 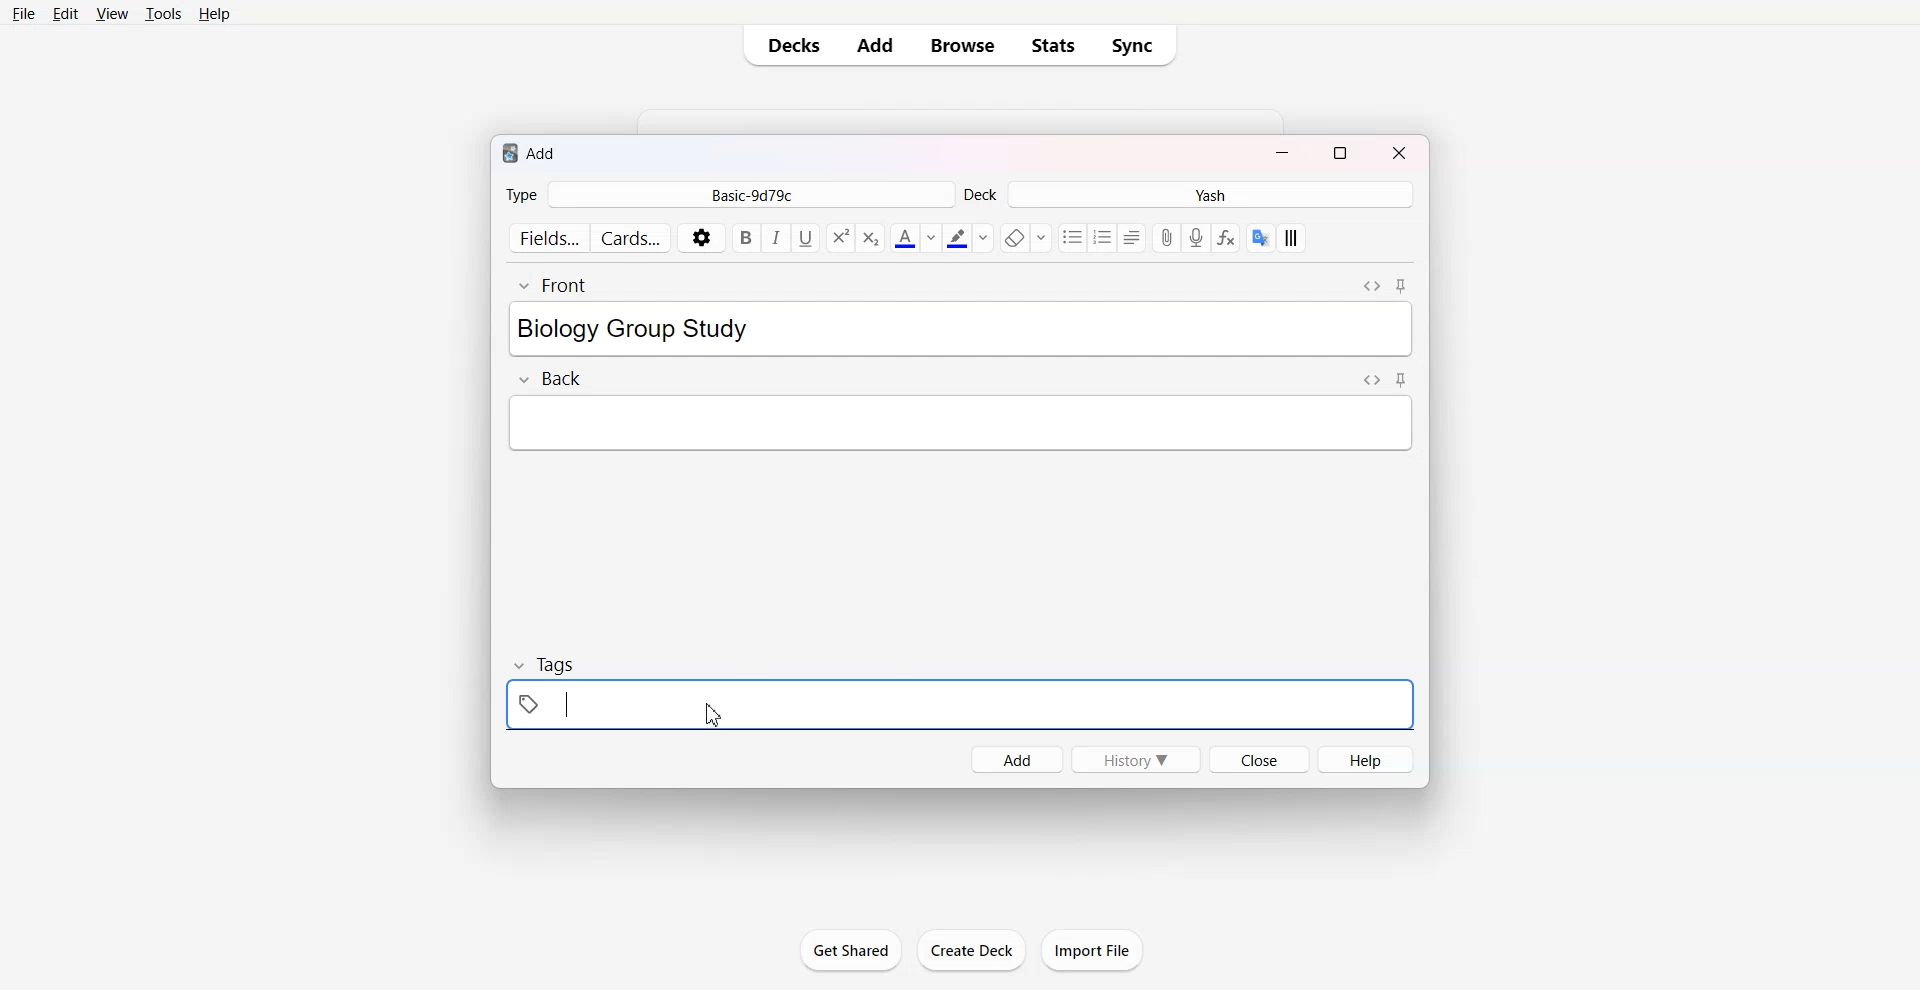 What do you see at coordinates (1138, 46) in the screenshot?
I see `Sync` at bounding box center [1138, 46].